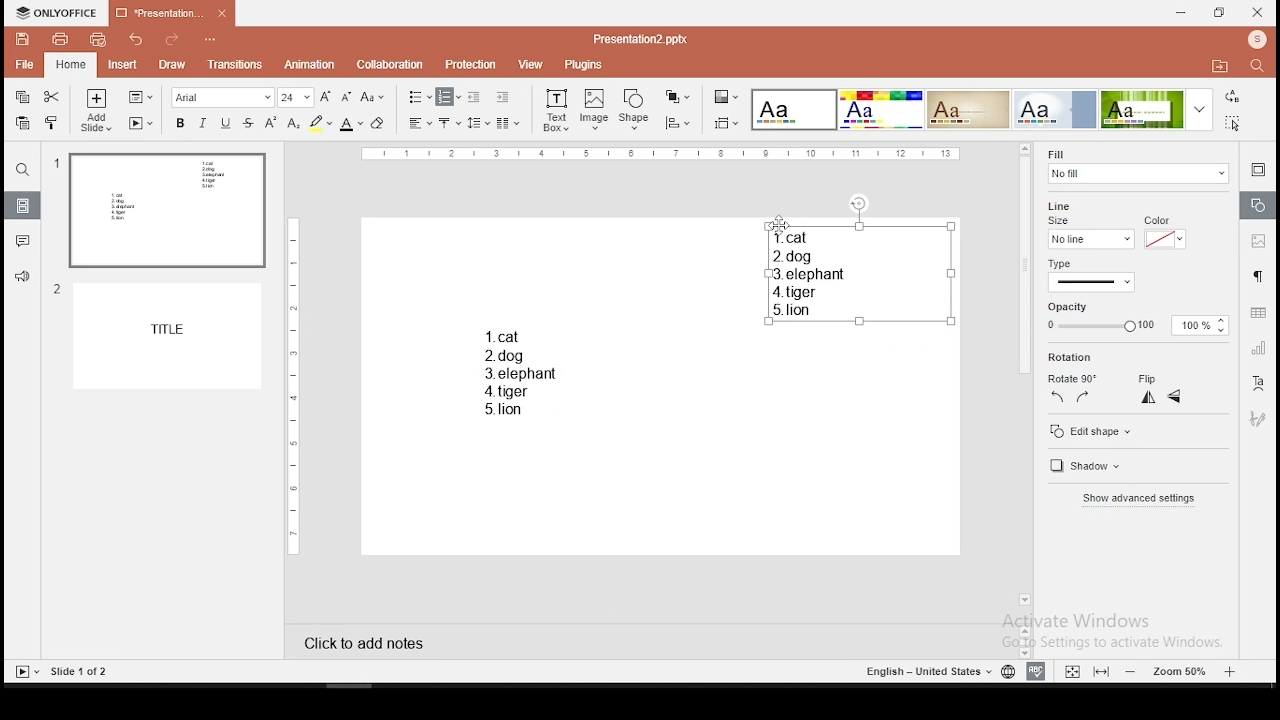  Describe the element at coordinates (23, 205) in the screenshot. I see `slides` at that location.